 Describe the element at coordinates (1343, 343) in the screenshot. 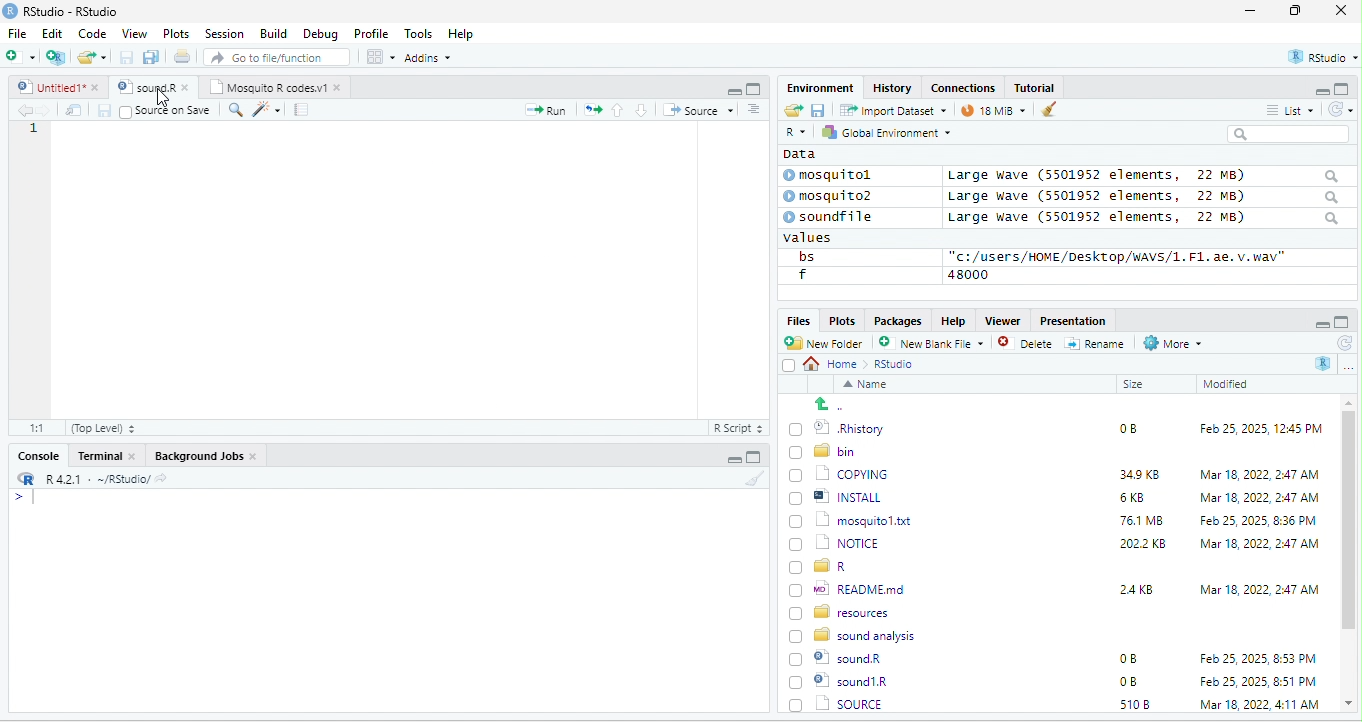

I see `refresh` at that location.